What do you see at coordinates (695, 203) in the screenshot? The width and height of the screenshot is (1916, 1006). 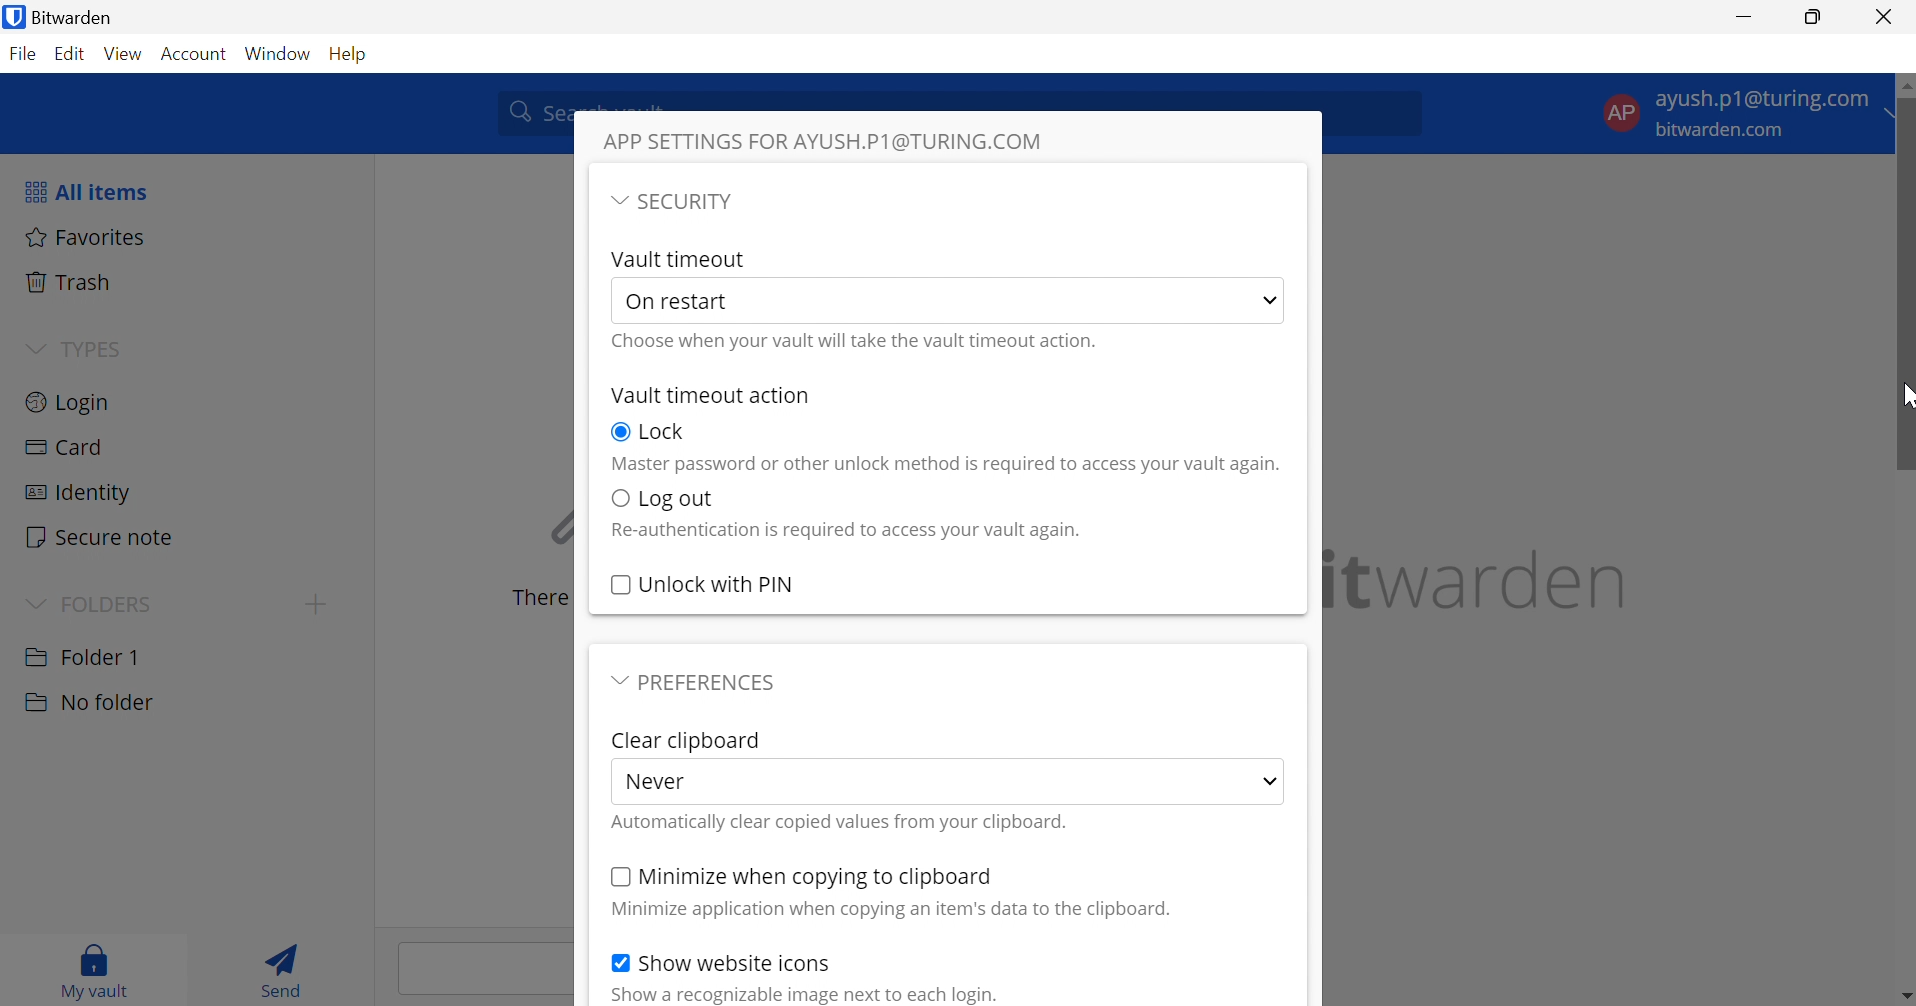 I see `SECURITY` at bounding box center [695, 203].